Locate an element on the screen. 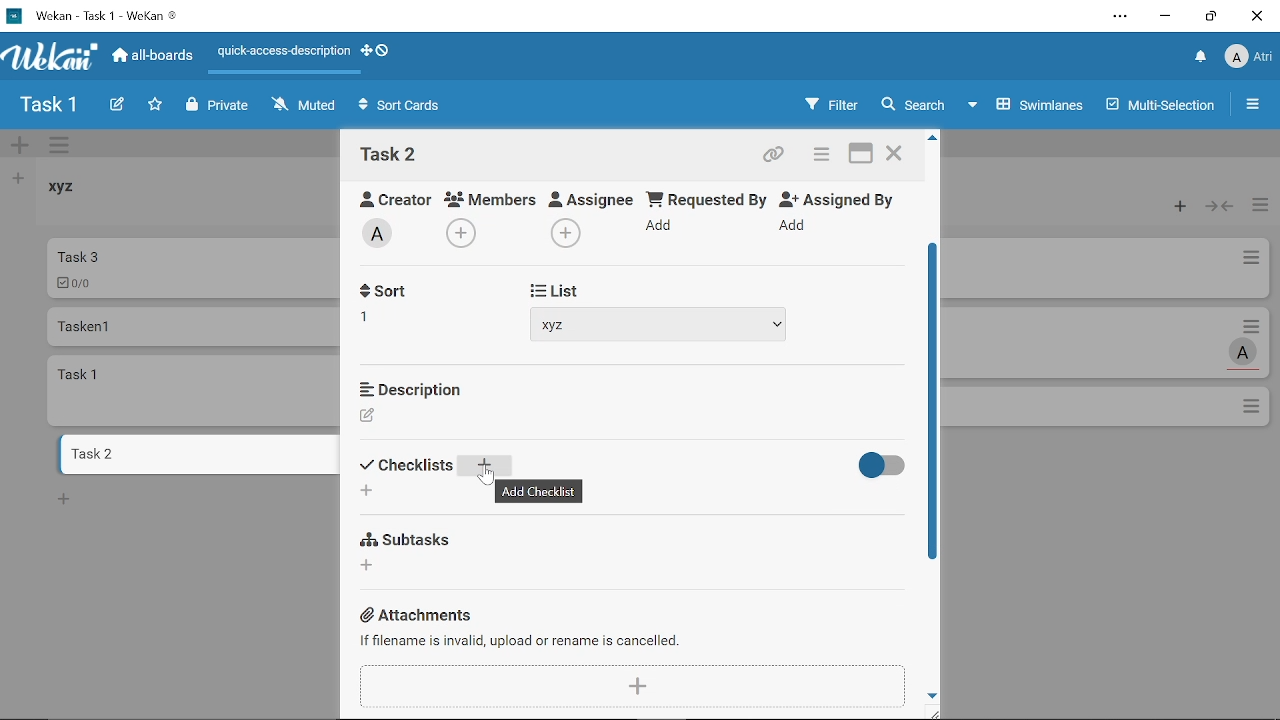 This screenshot has width=1280, height=720. If filename is invalid, upload or rename is cancelled. is located at coordinates (520, 641).